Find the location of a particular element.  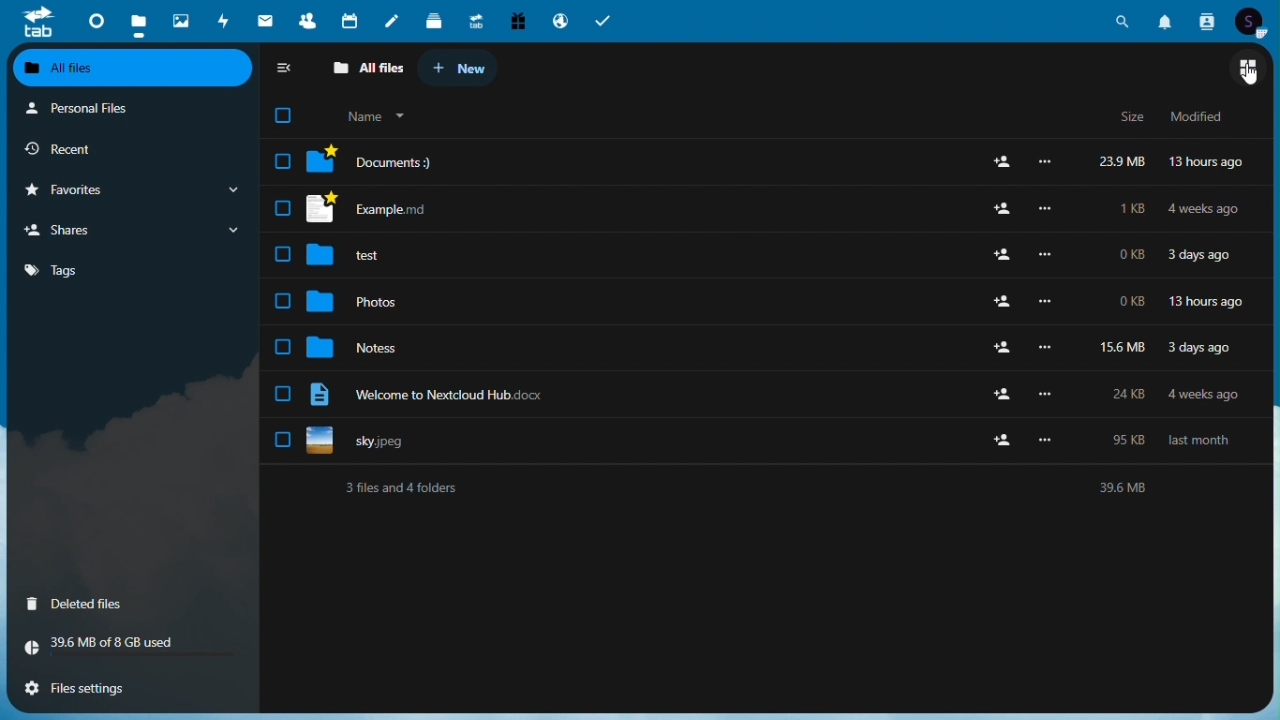

files settings is located at coordinates (114, 689).